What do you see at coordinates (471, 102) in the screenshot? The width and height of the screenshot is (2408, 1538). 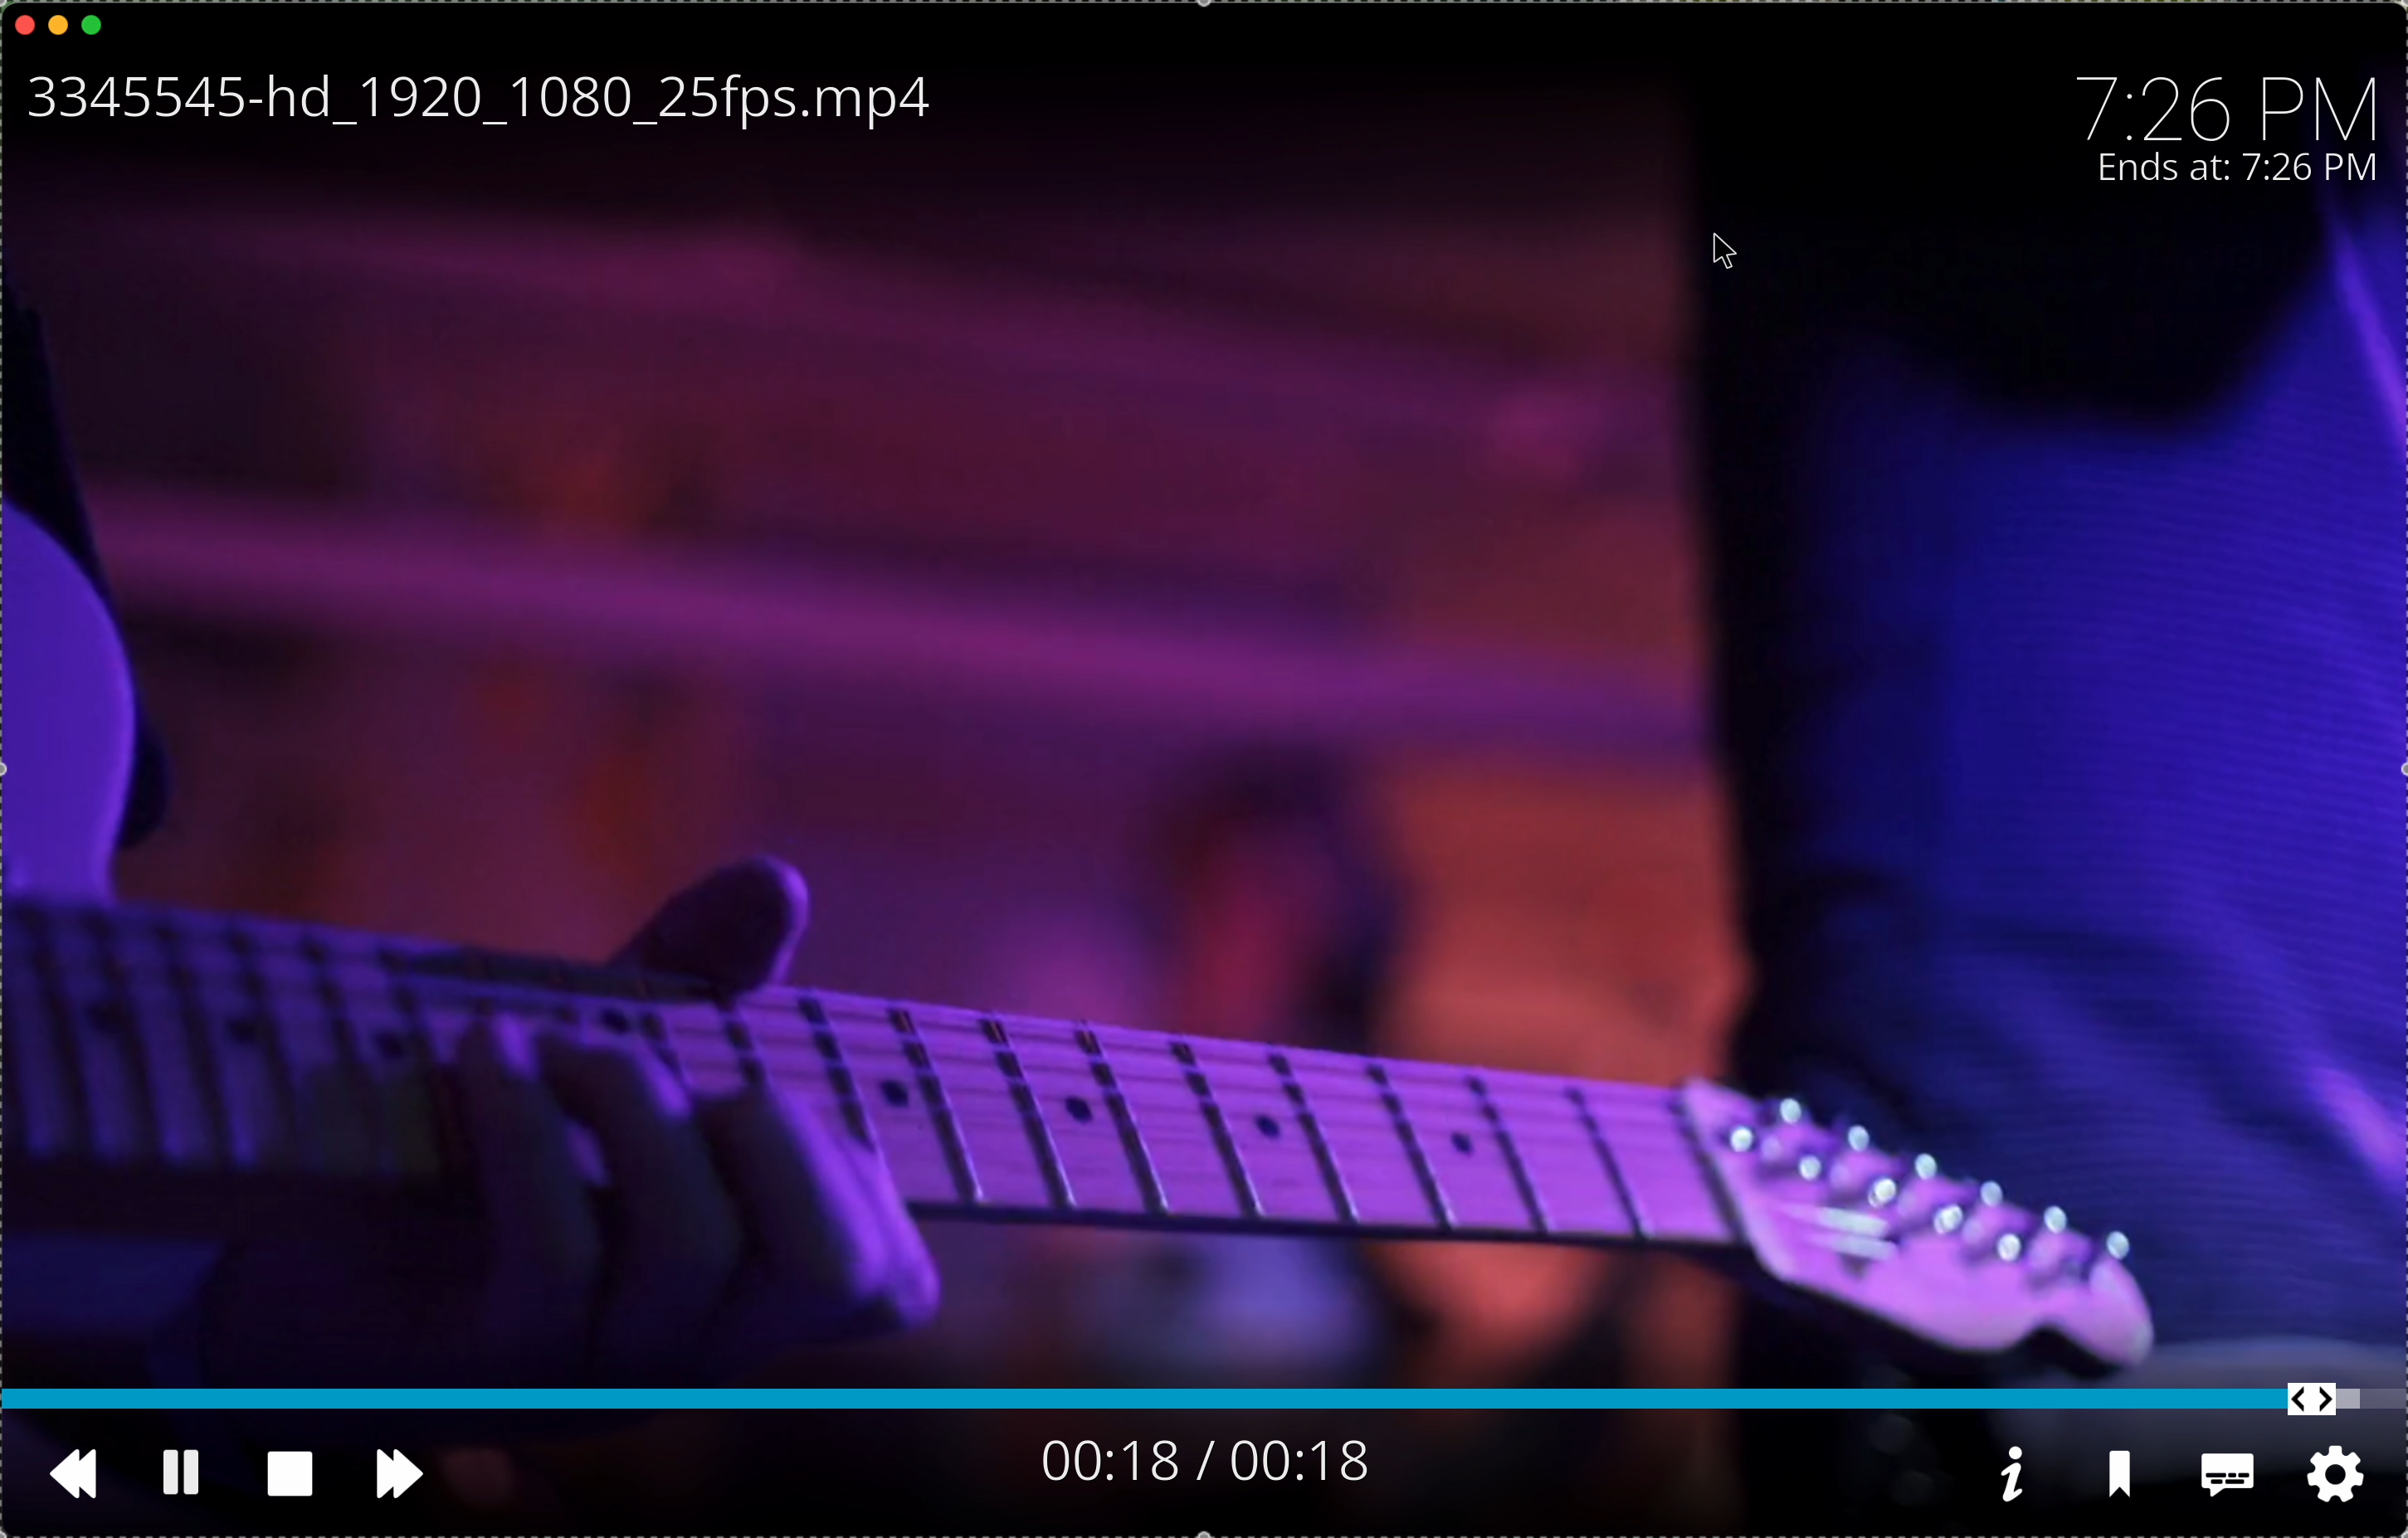 I see `name file` at bounding box center [471, 102].